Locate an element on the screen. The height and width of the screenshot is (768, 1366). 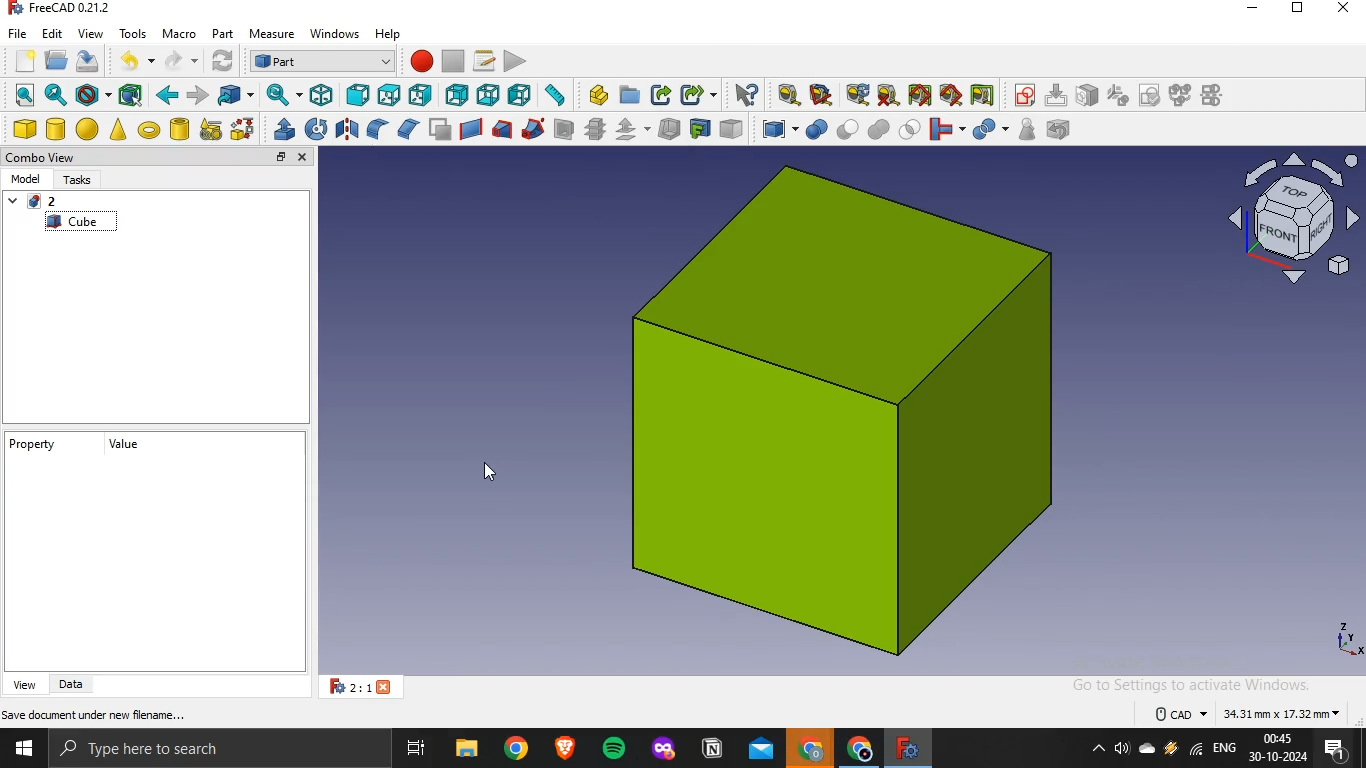
toggle 3d is located at coordinates (950, 94).